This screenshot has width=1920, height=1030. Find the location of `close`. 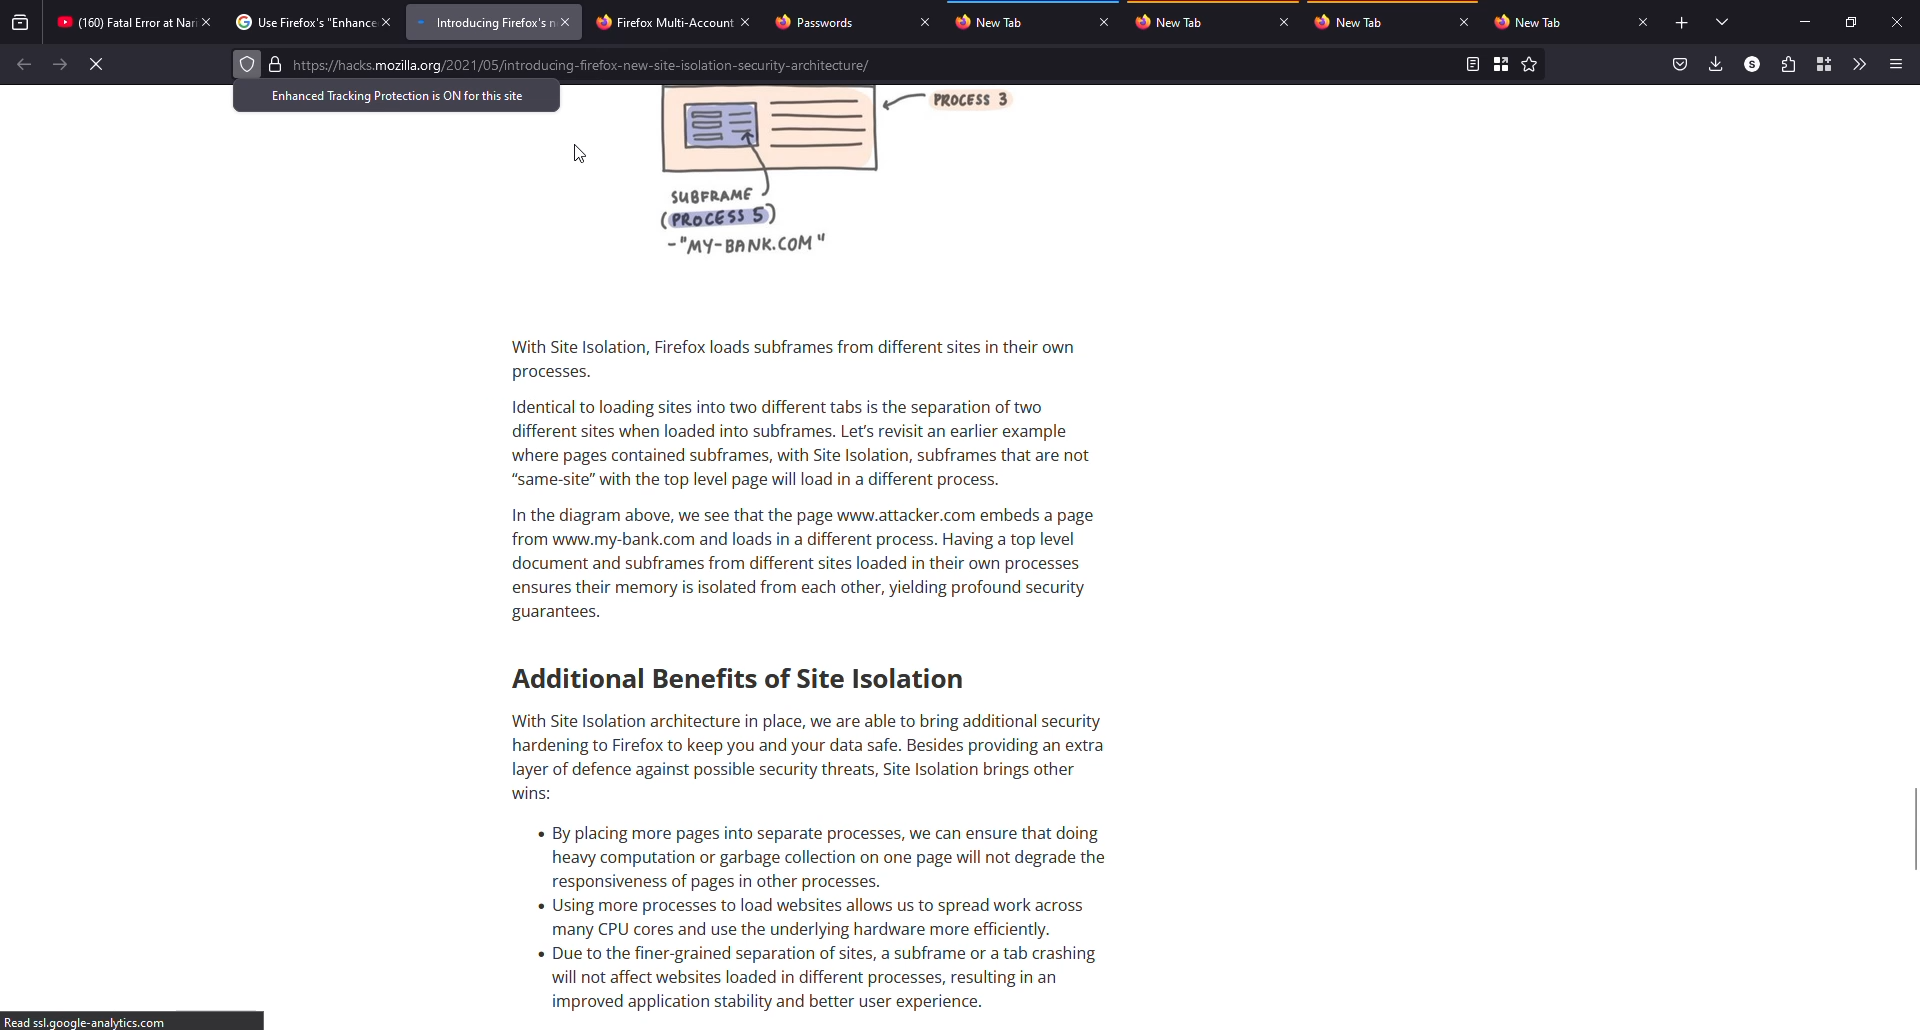

close is located at coordinates (1284, 22).